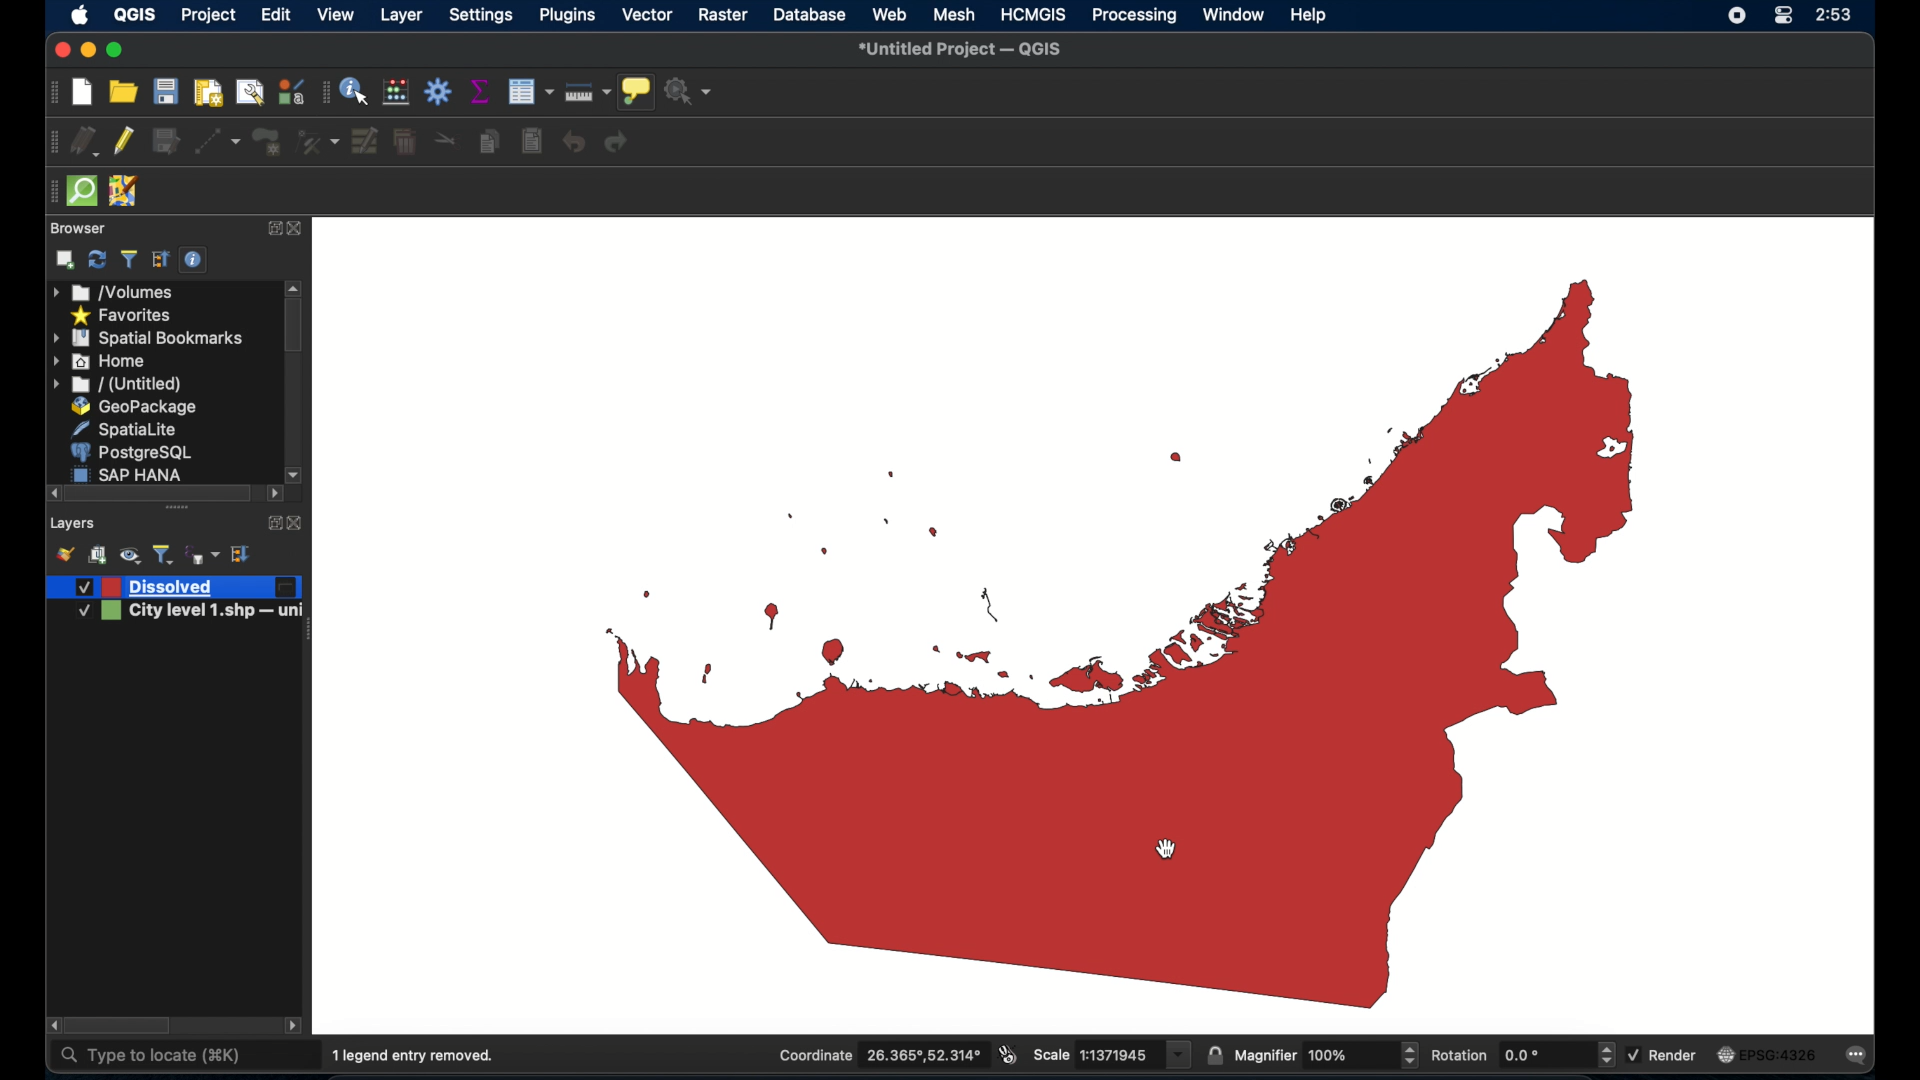 Image resolution: width=1920 pixels, height=1080 pixels. What do you see at coordinates (363, 141) in the screenshot?
I see `modify attributes` at bounding box center [363, 141].